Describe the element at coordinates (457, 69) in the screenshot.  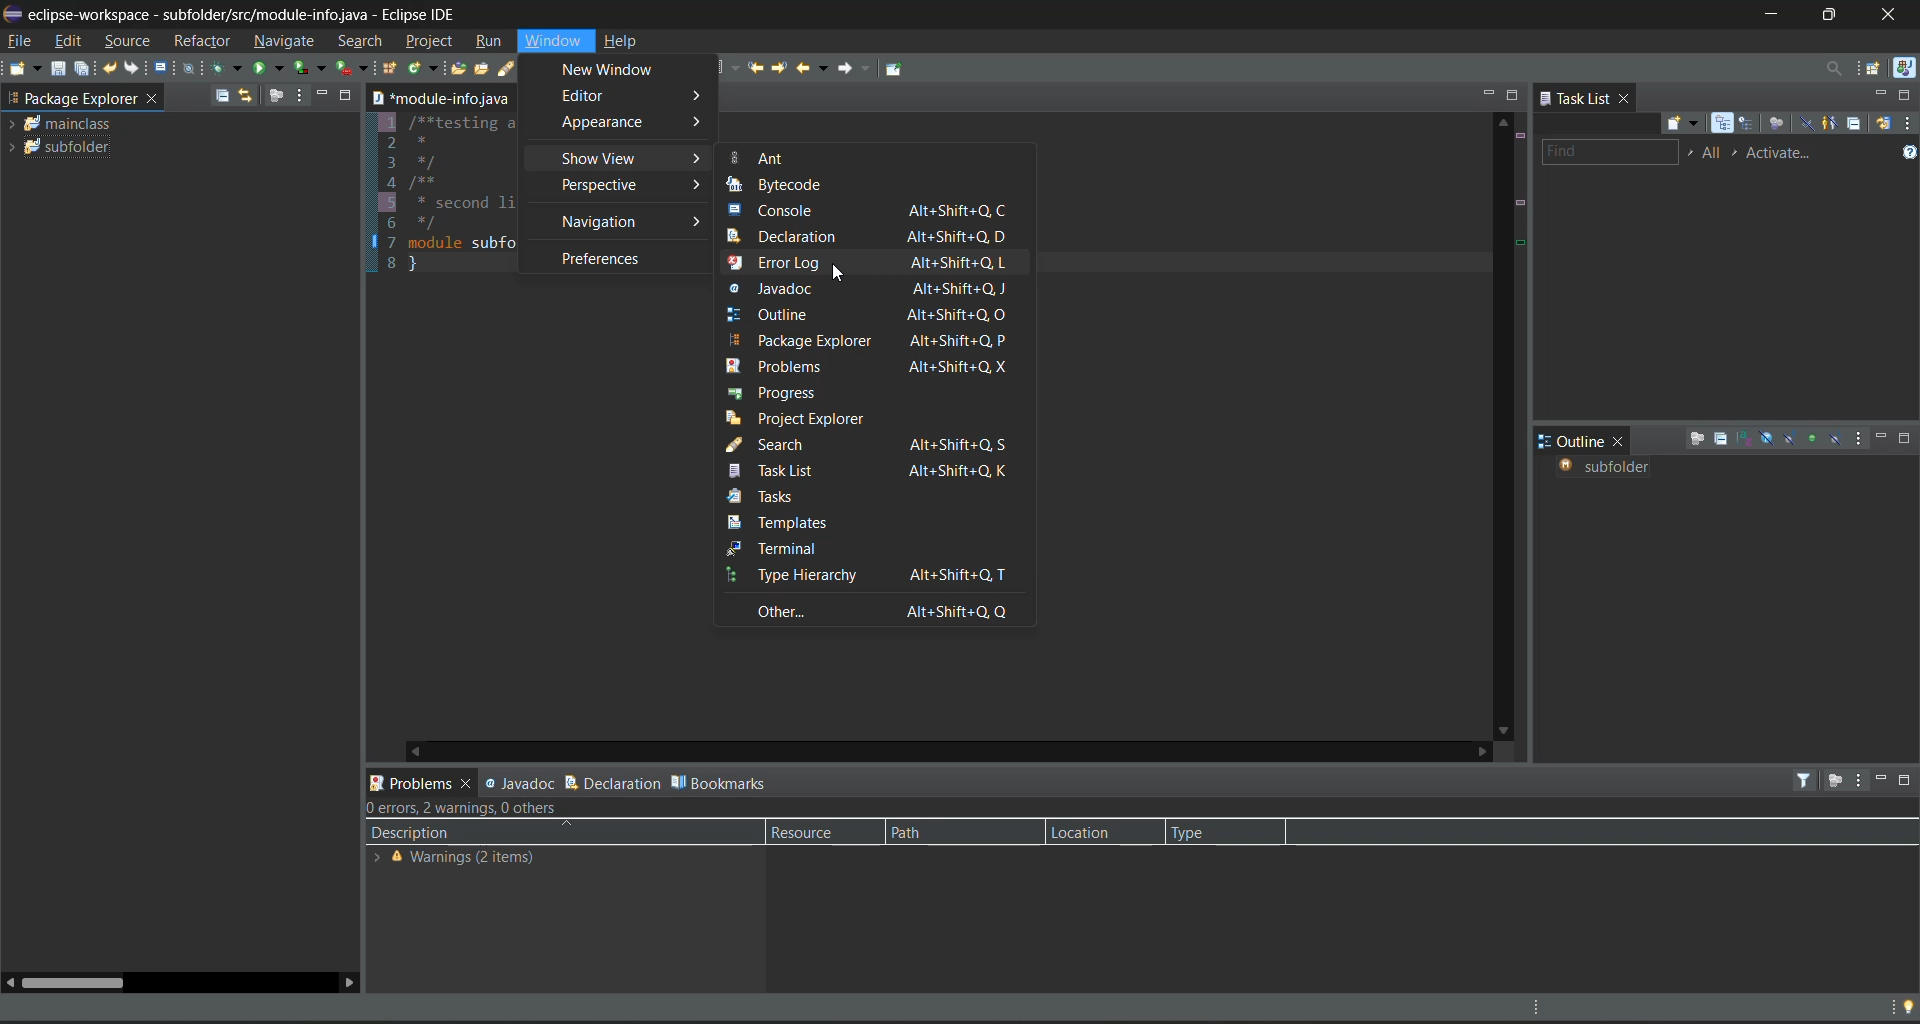
I see `open type` at that location.